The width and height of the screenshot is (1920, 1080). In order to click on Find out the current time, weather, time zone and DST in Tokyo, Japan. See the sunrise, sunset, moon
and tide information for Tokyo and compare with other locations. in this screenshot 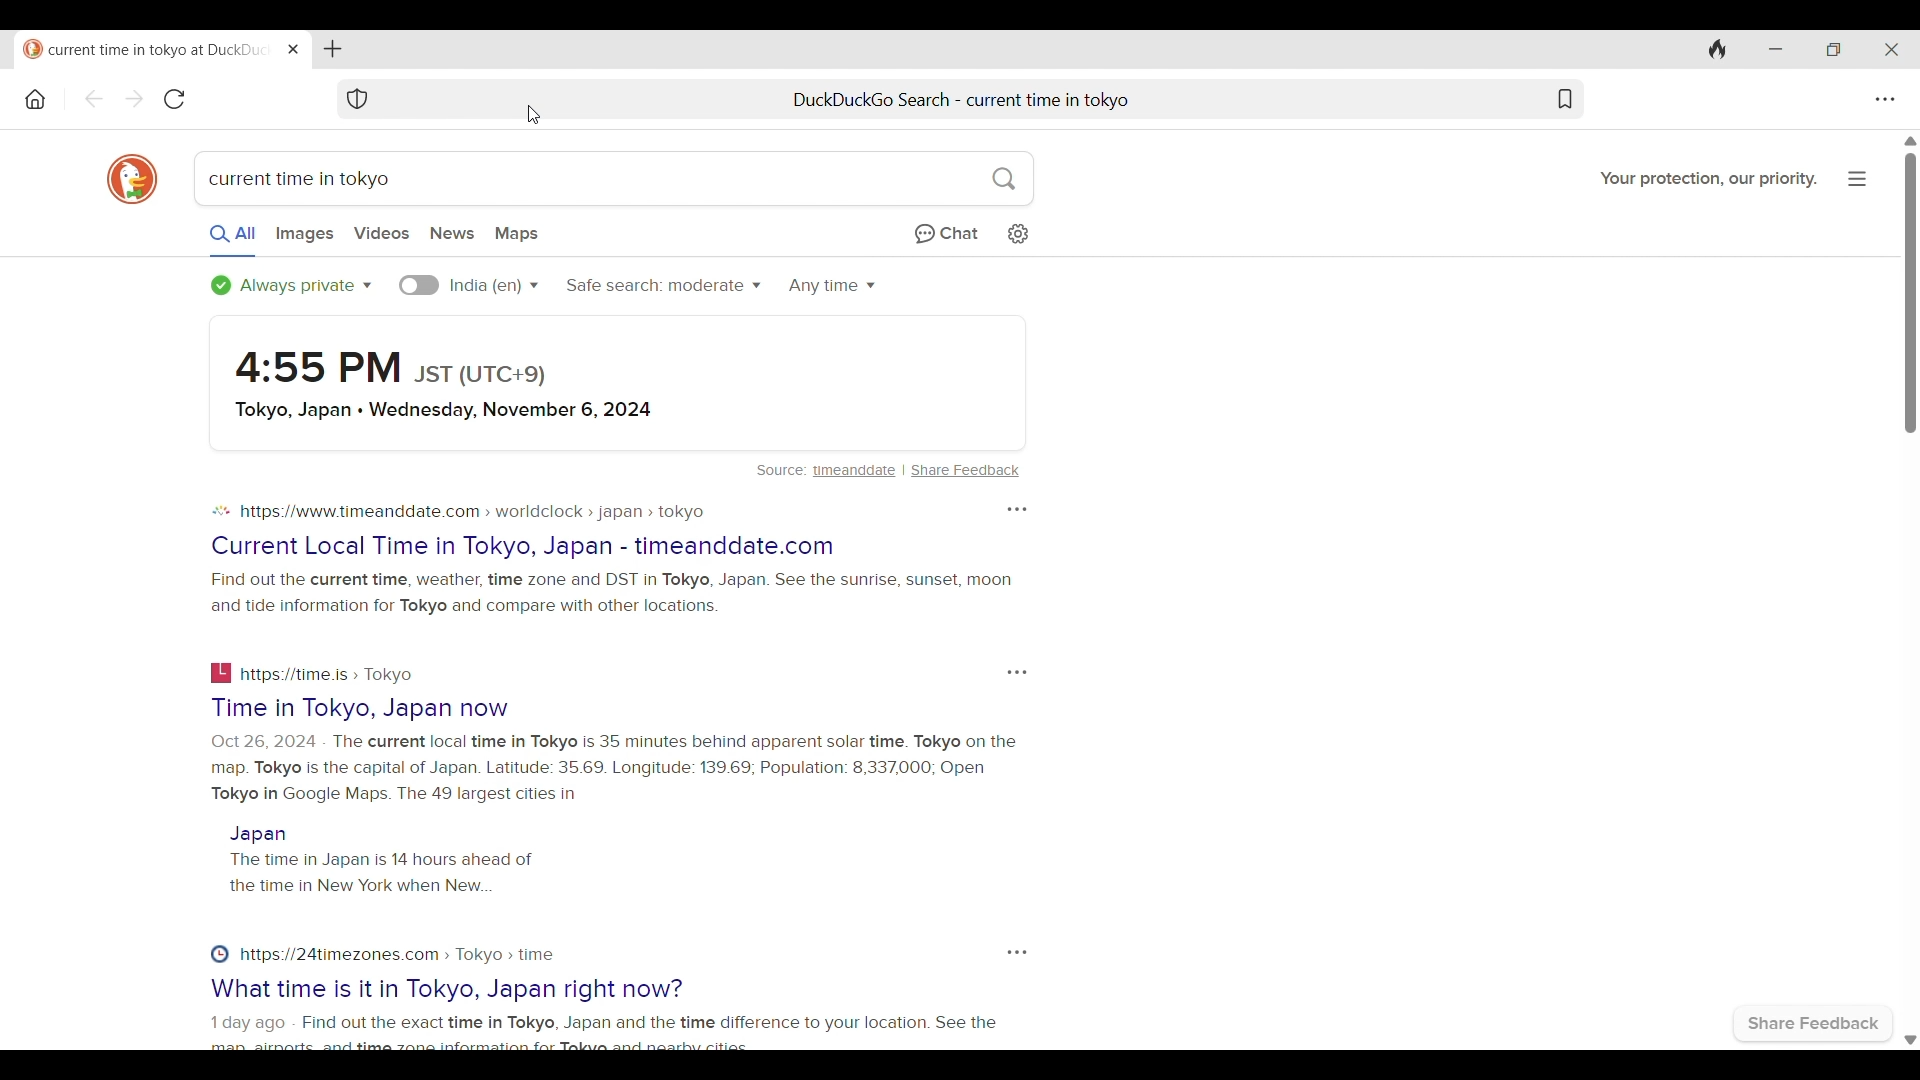, I will do `click(610, 593)`.